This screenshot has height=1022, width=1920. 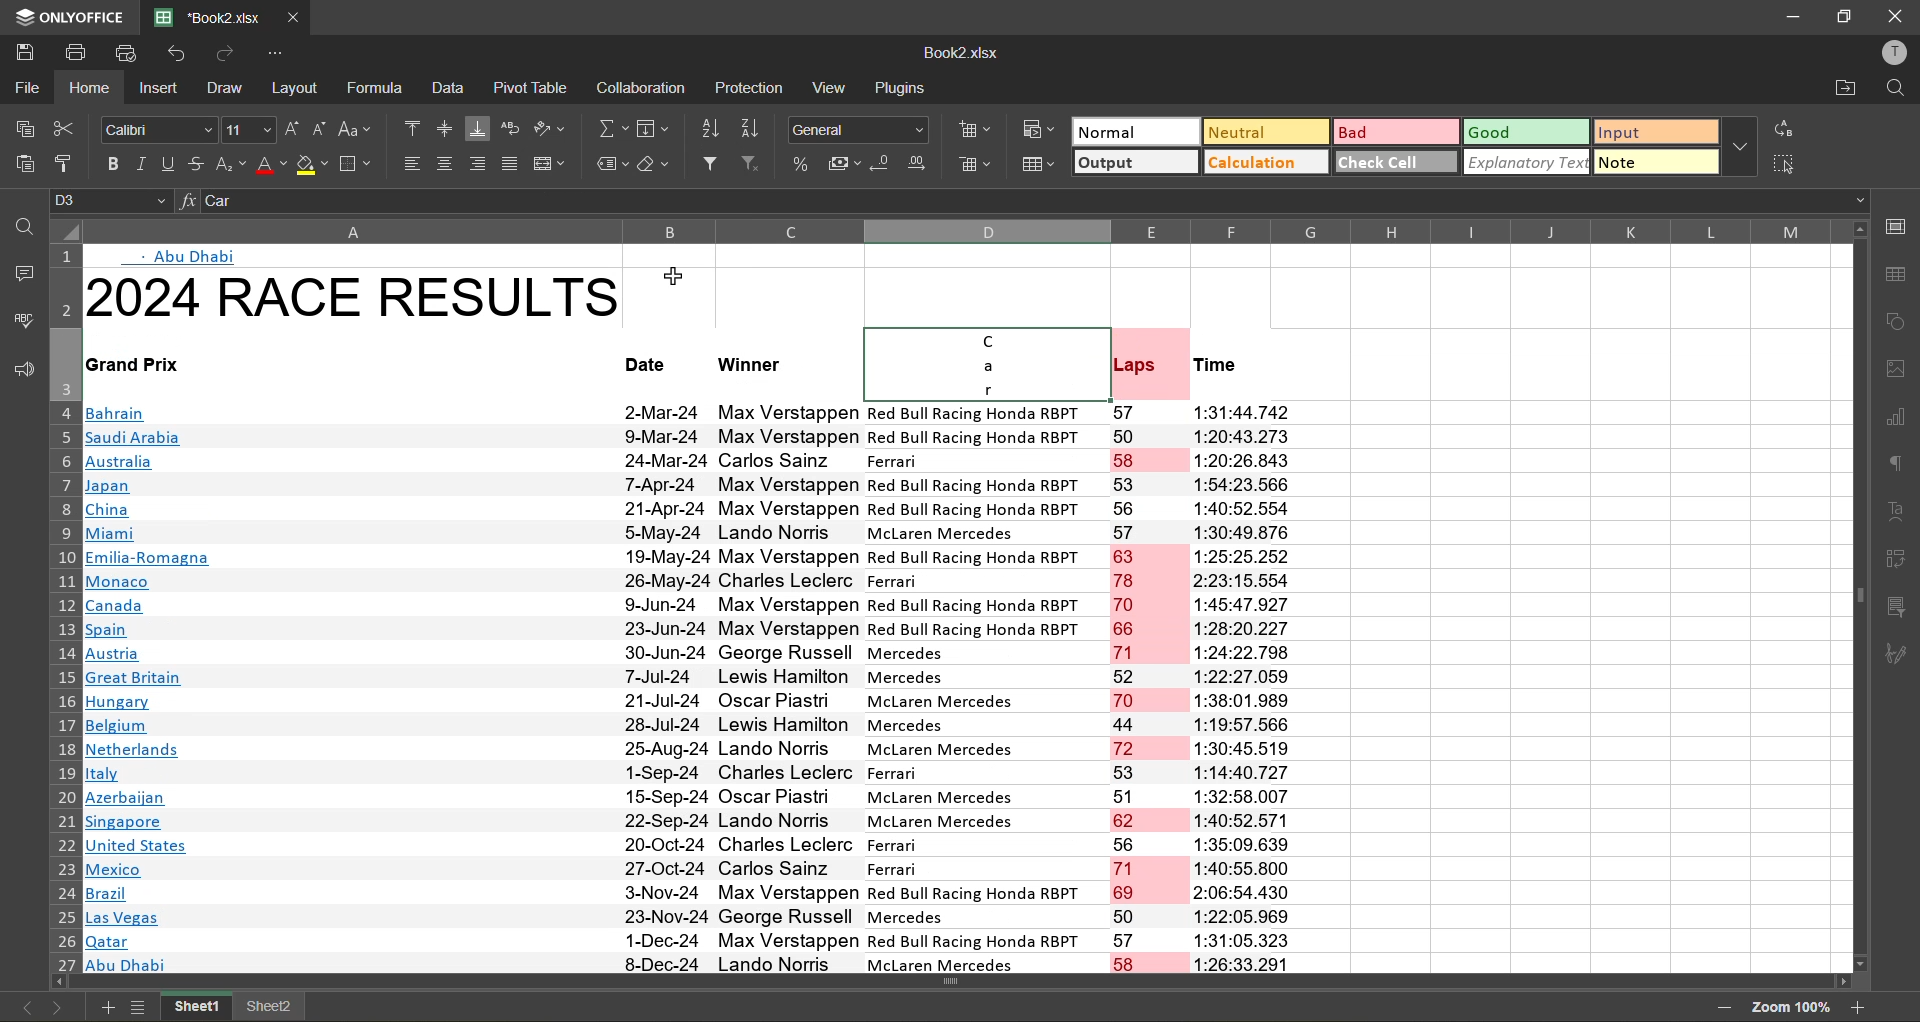 What do you see at coordinates (1024, 201) in the screenshot?
I see `formula bar` at bounding box center [1024, 201].